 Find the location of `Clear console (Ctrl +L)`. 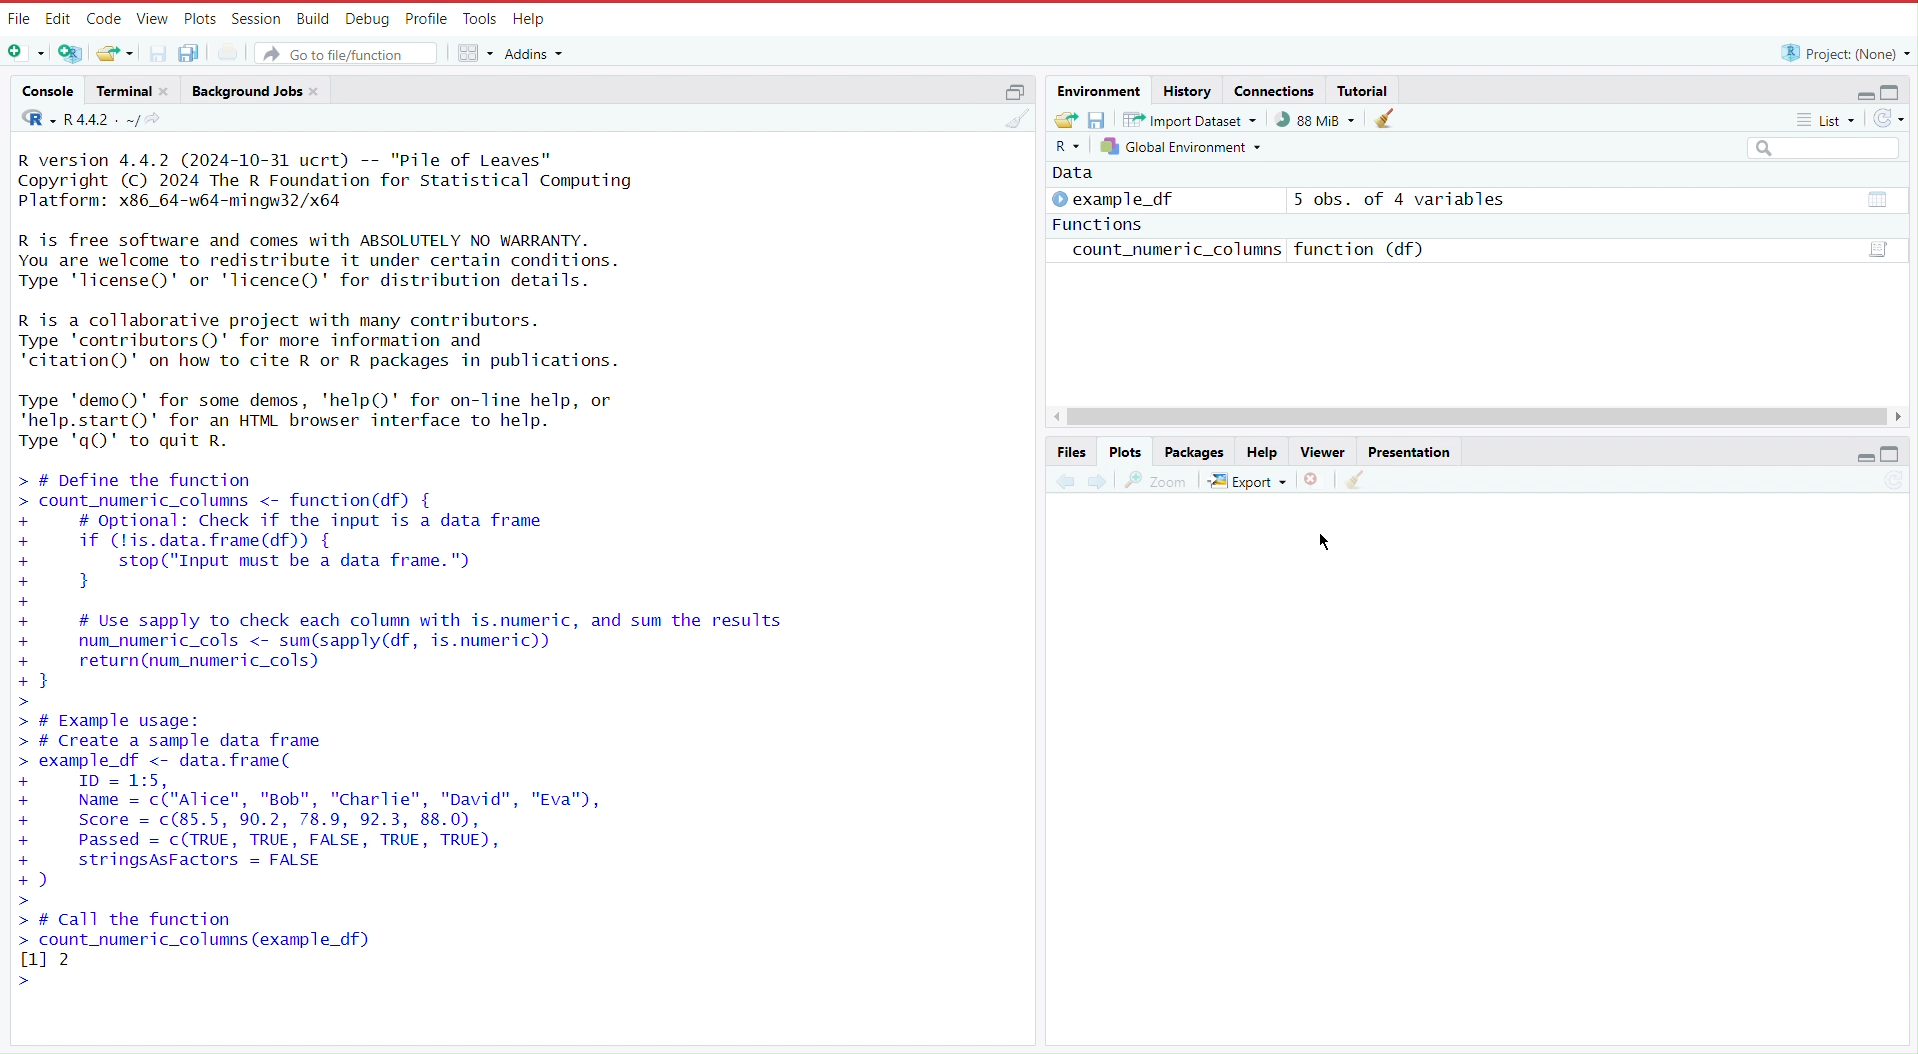

Clear console (Ctrl +L) is located at coordinates (1390, 119).